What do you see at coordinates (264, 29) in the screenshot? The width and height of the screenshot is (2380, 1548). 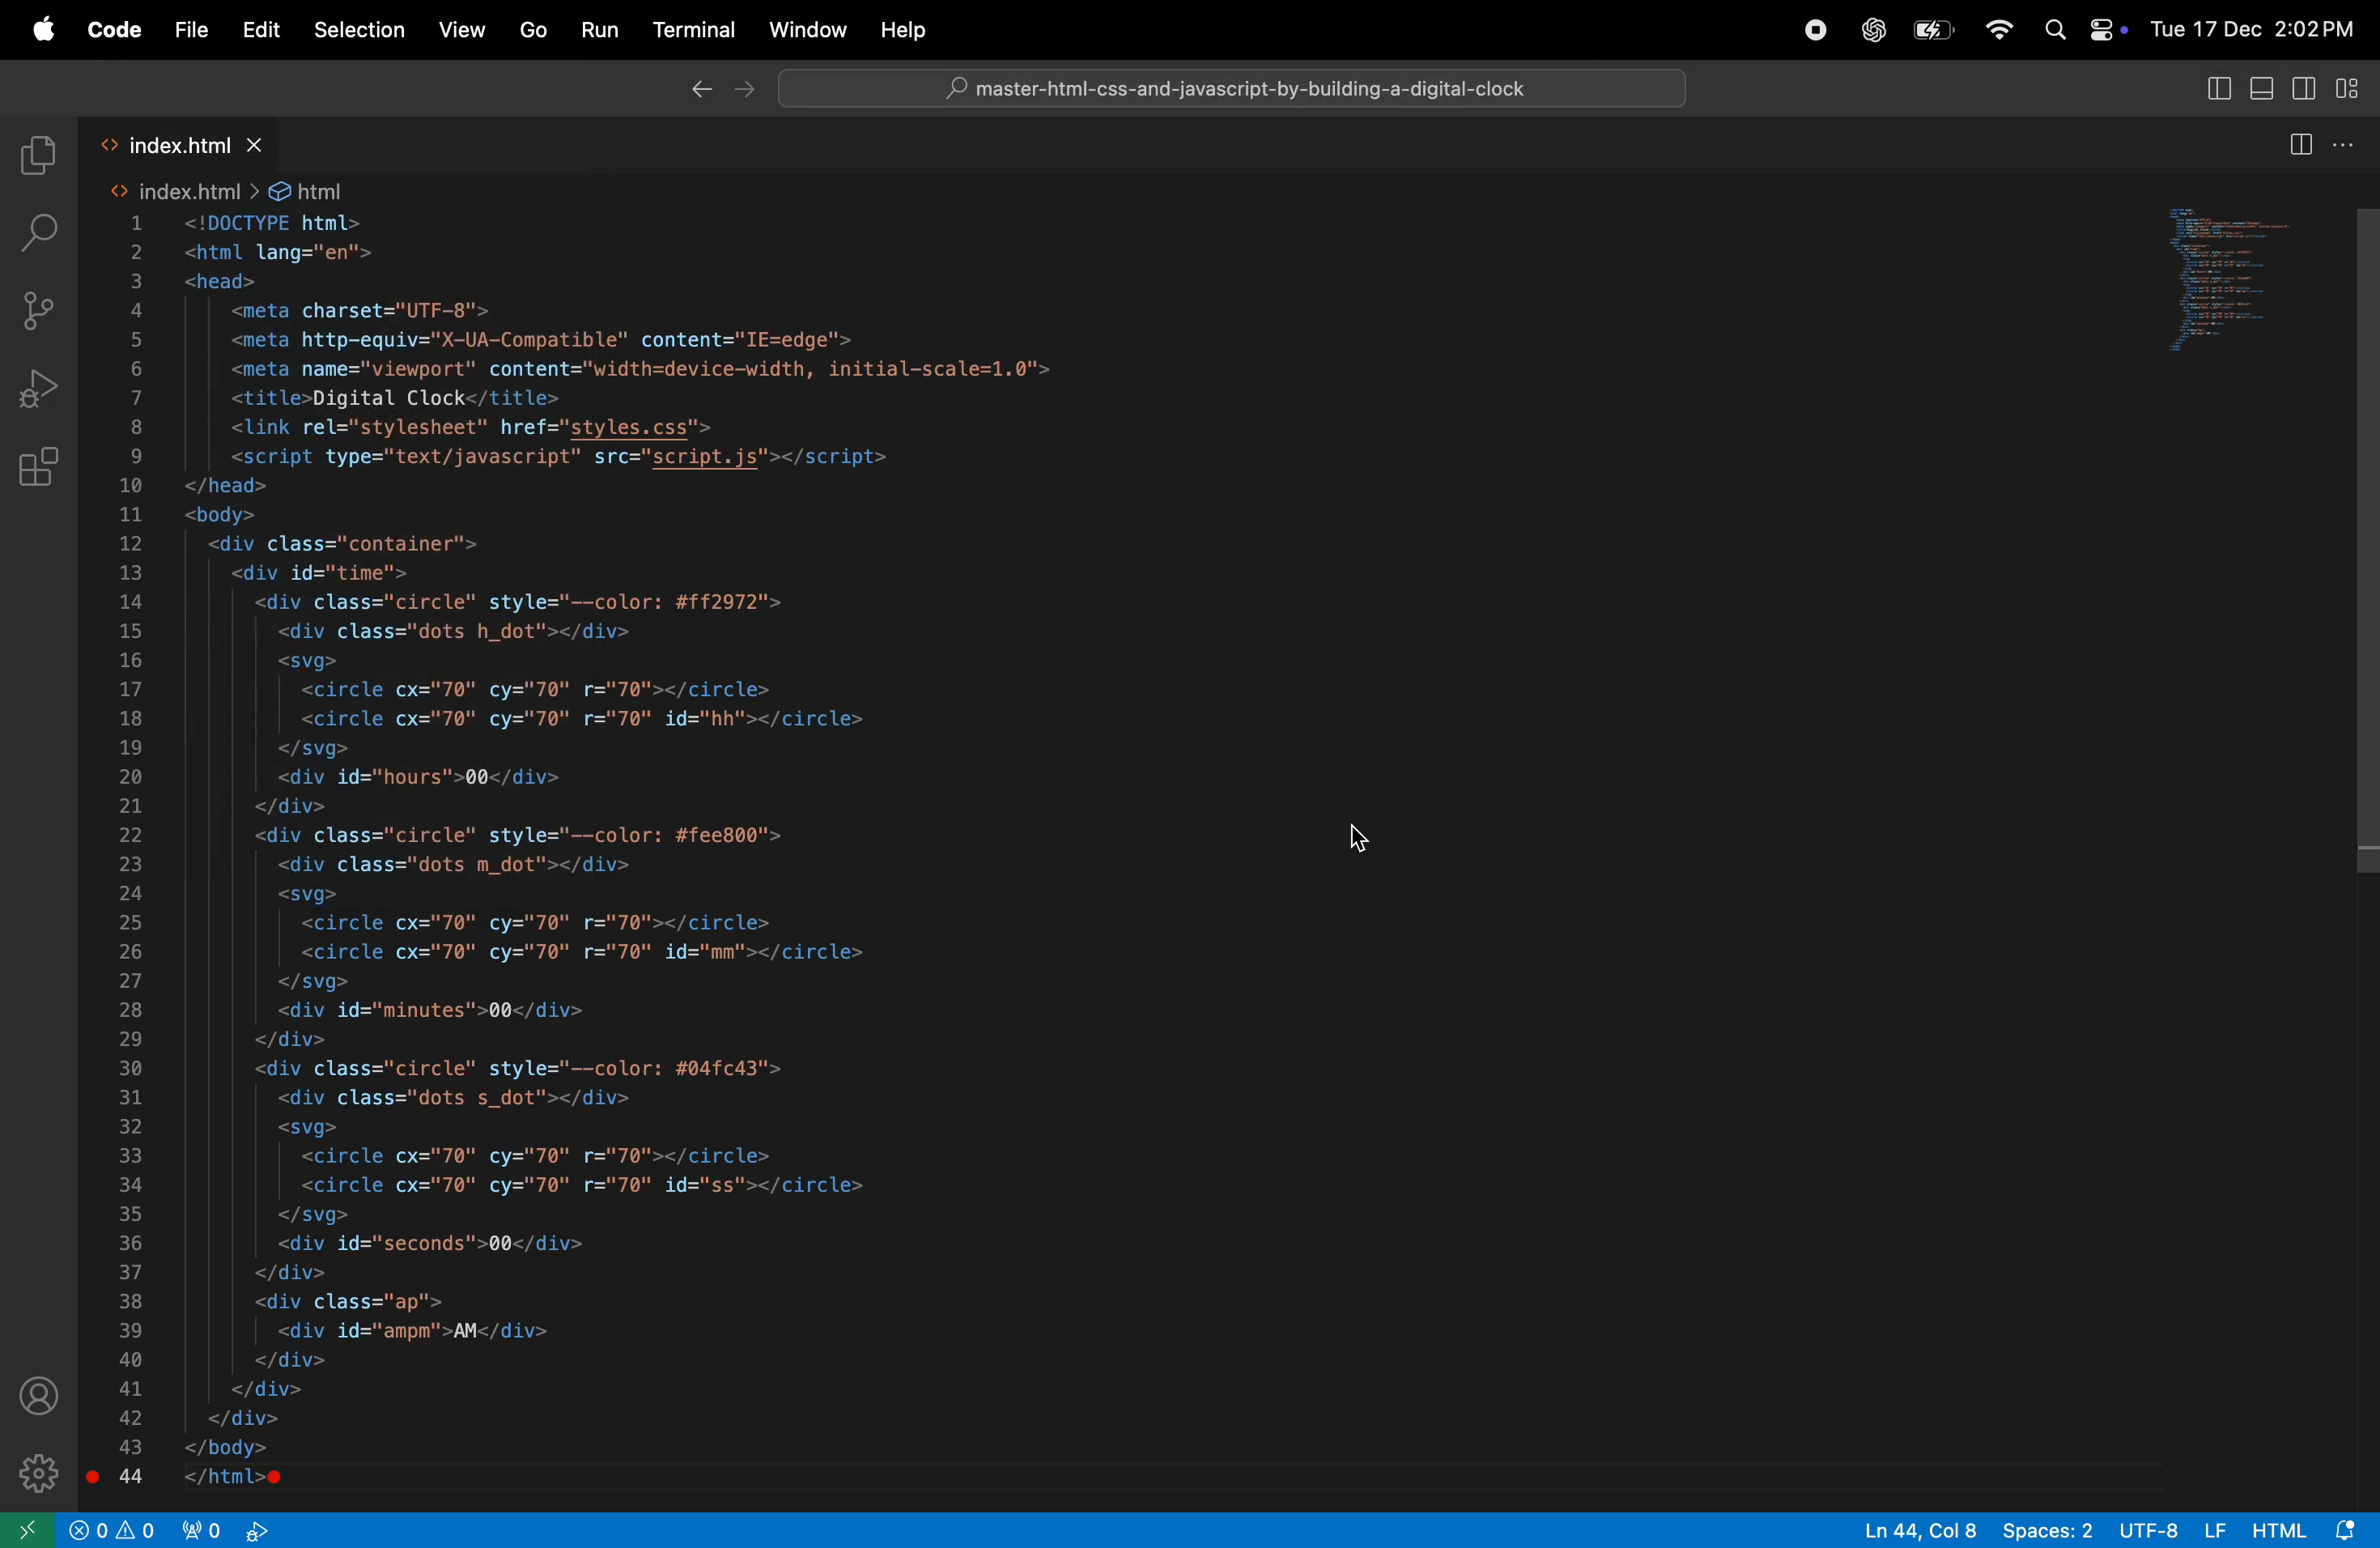 I see `edit` at bounding box center [264, 29].